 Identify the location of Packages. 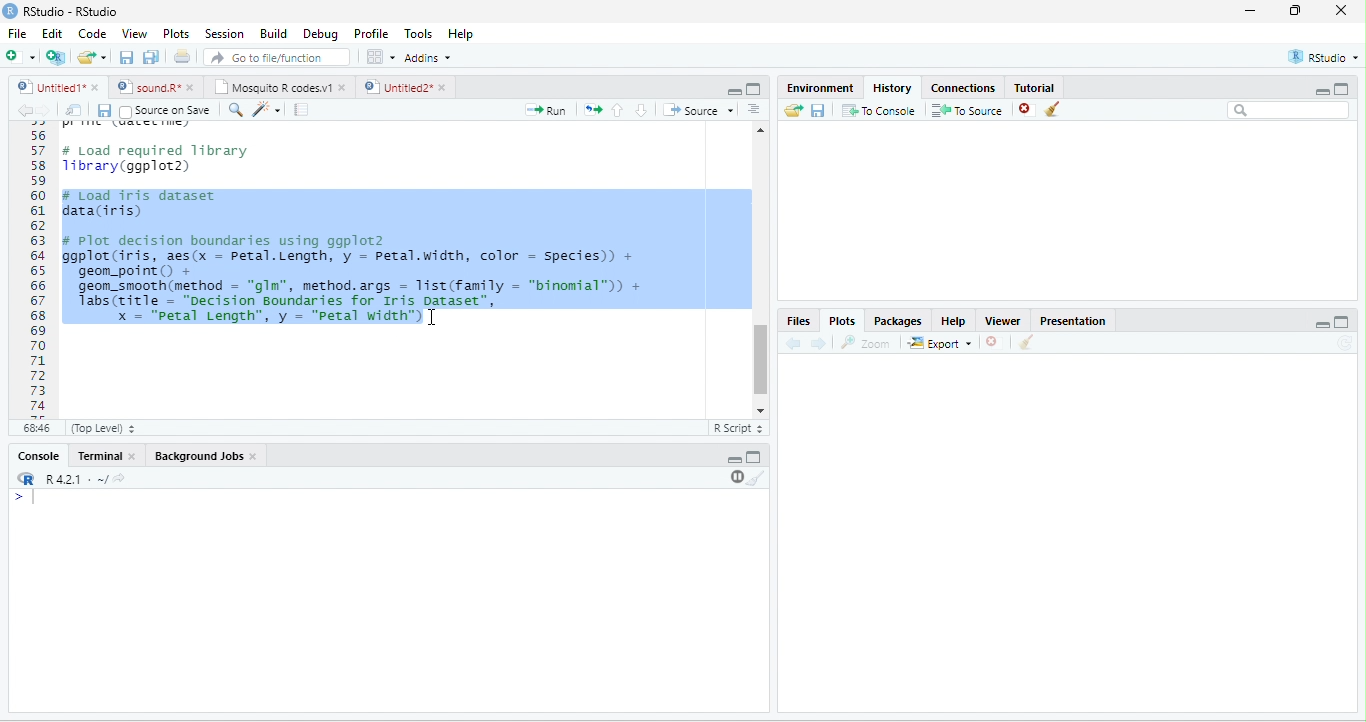
(898, 322).